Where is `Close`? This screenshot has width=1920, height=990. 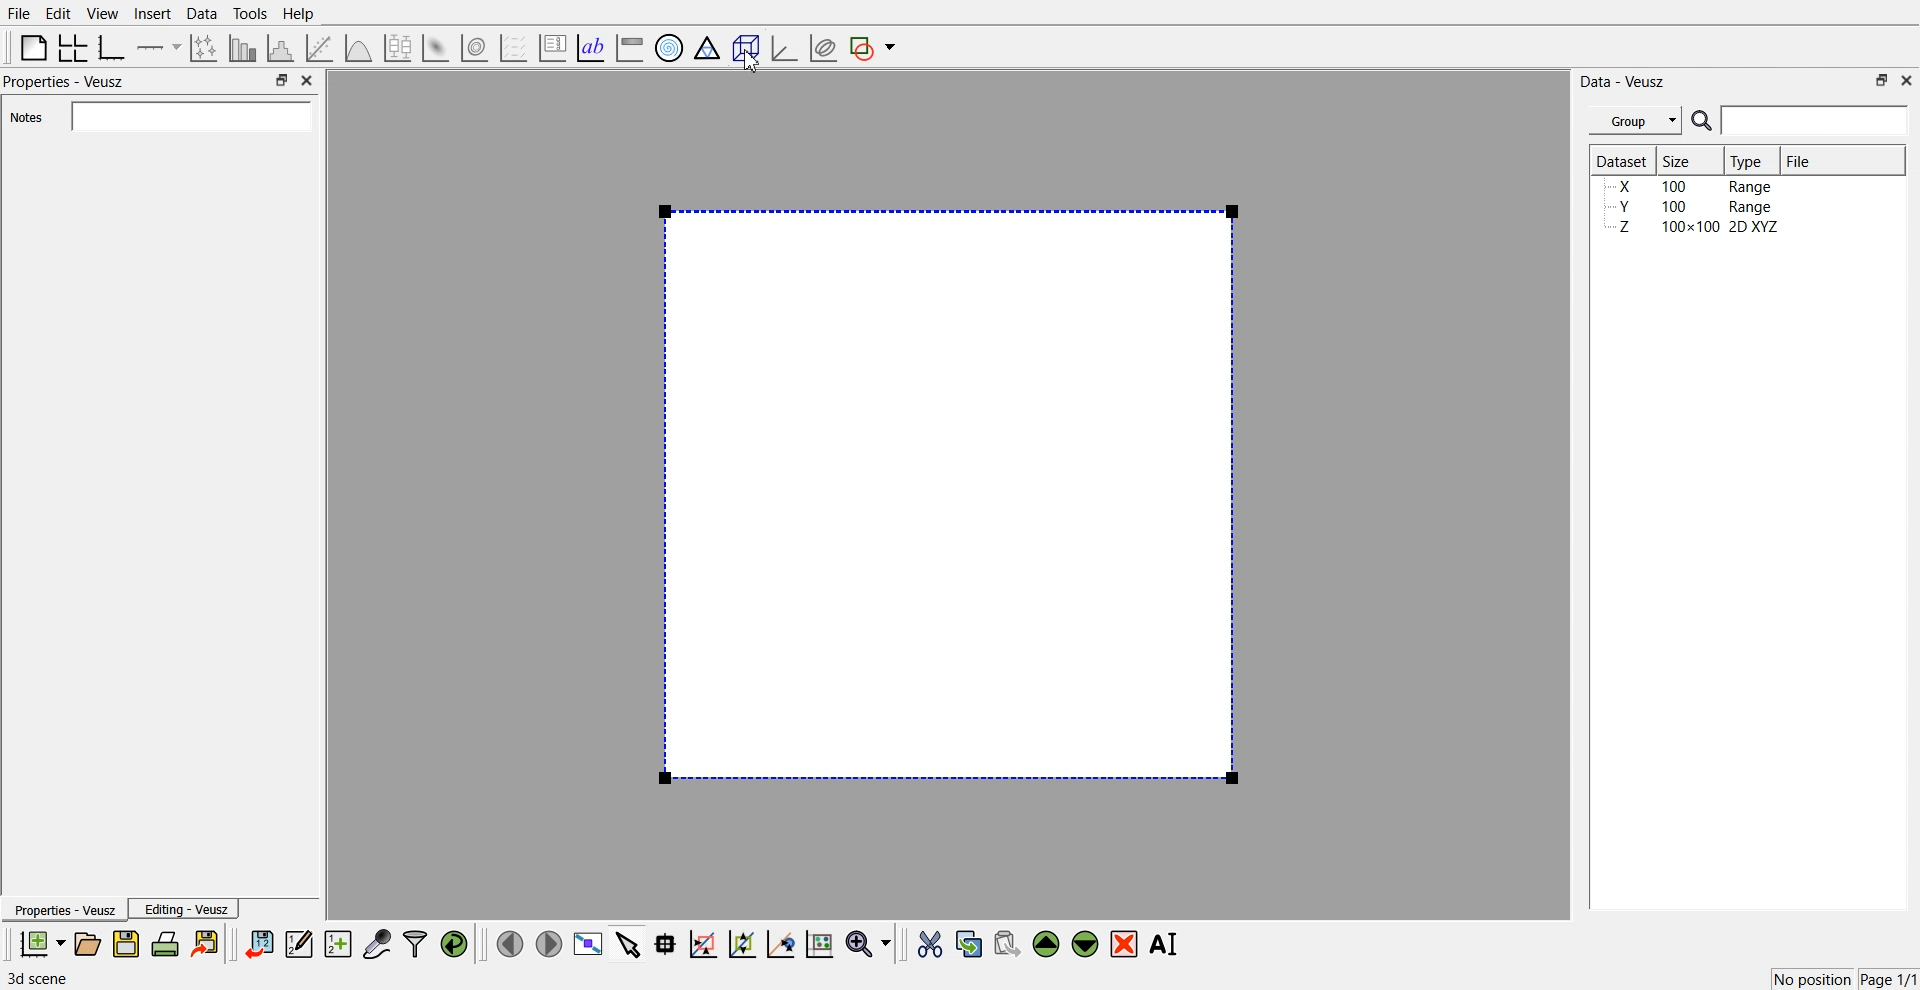 Close is located at coordinates (1908, 79).